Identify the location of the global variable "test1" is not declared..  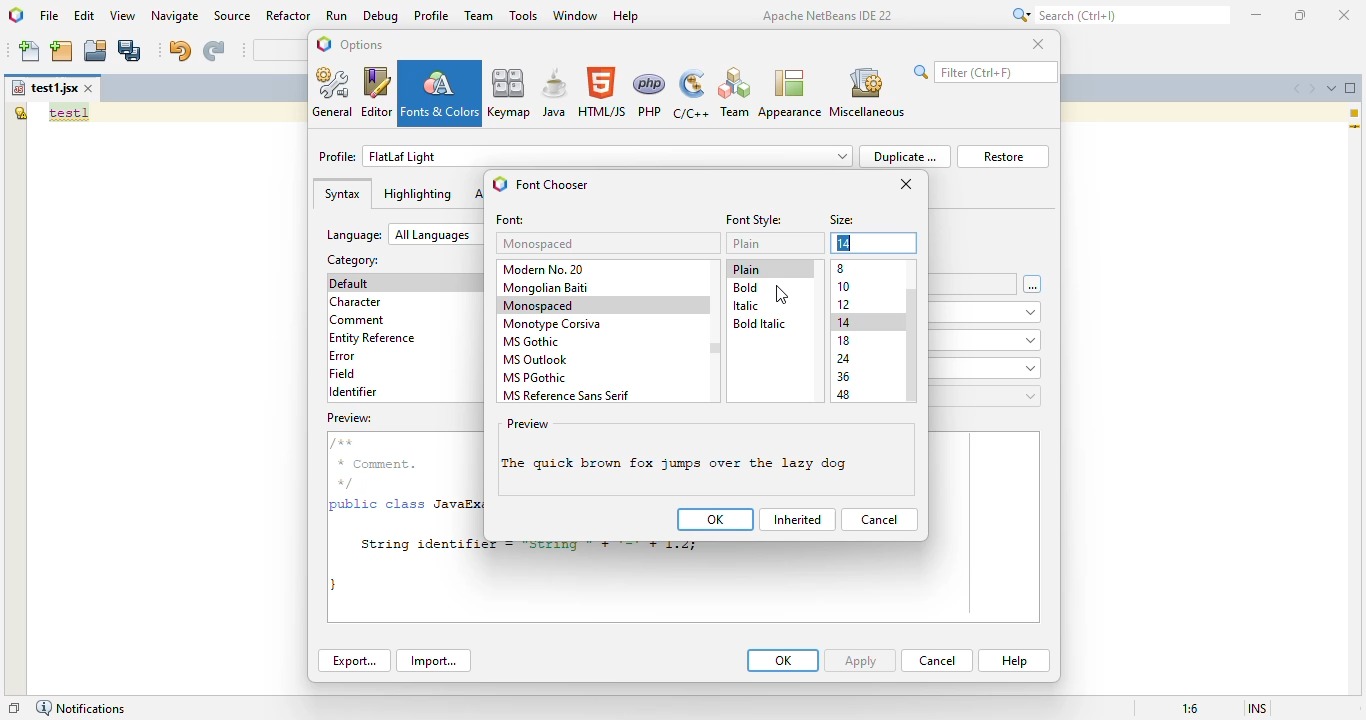
(20, 112).